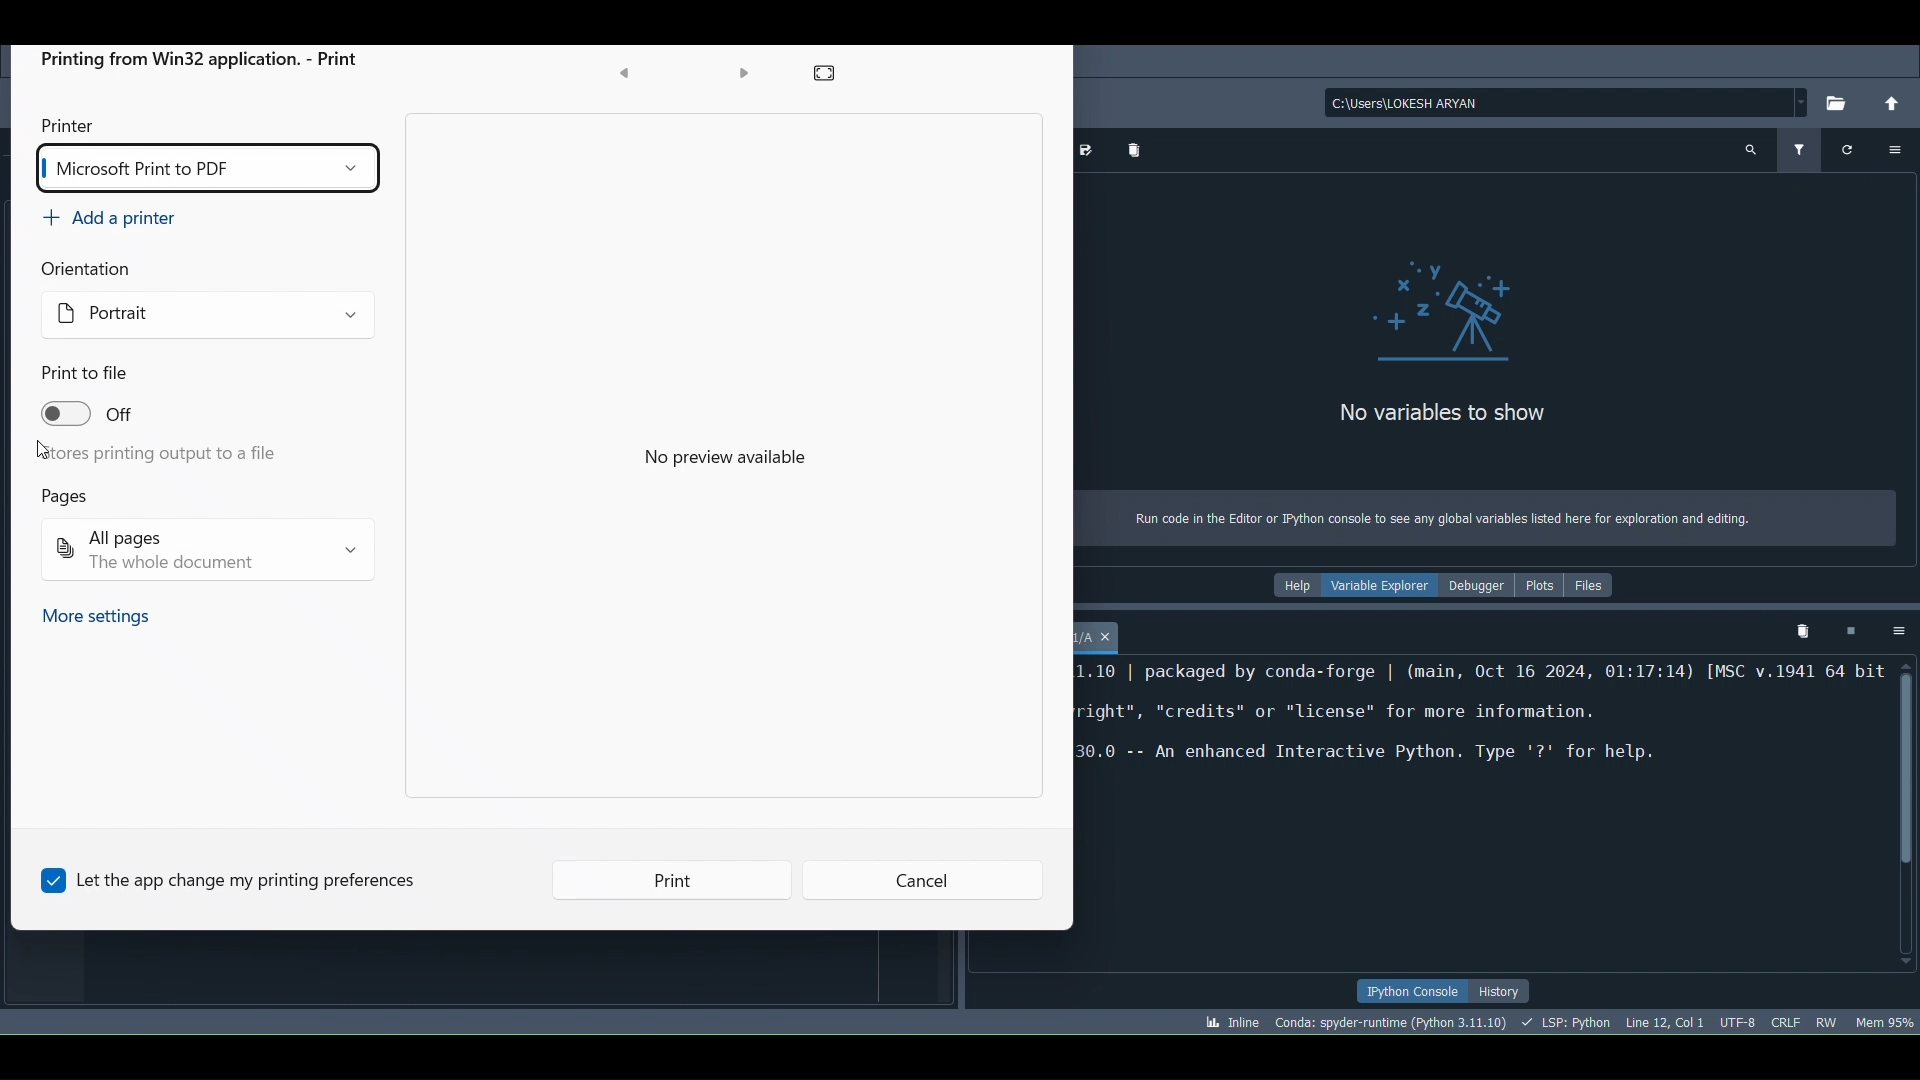 The height and width of the screenshot is (1080, 1920). Describe the element at coordinates (1502, 991) in the screenshot. I see `History` at that location.